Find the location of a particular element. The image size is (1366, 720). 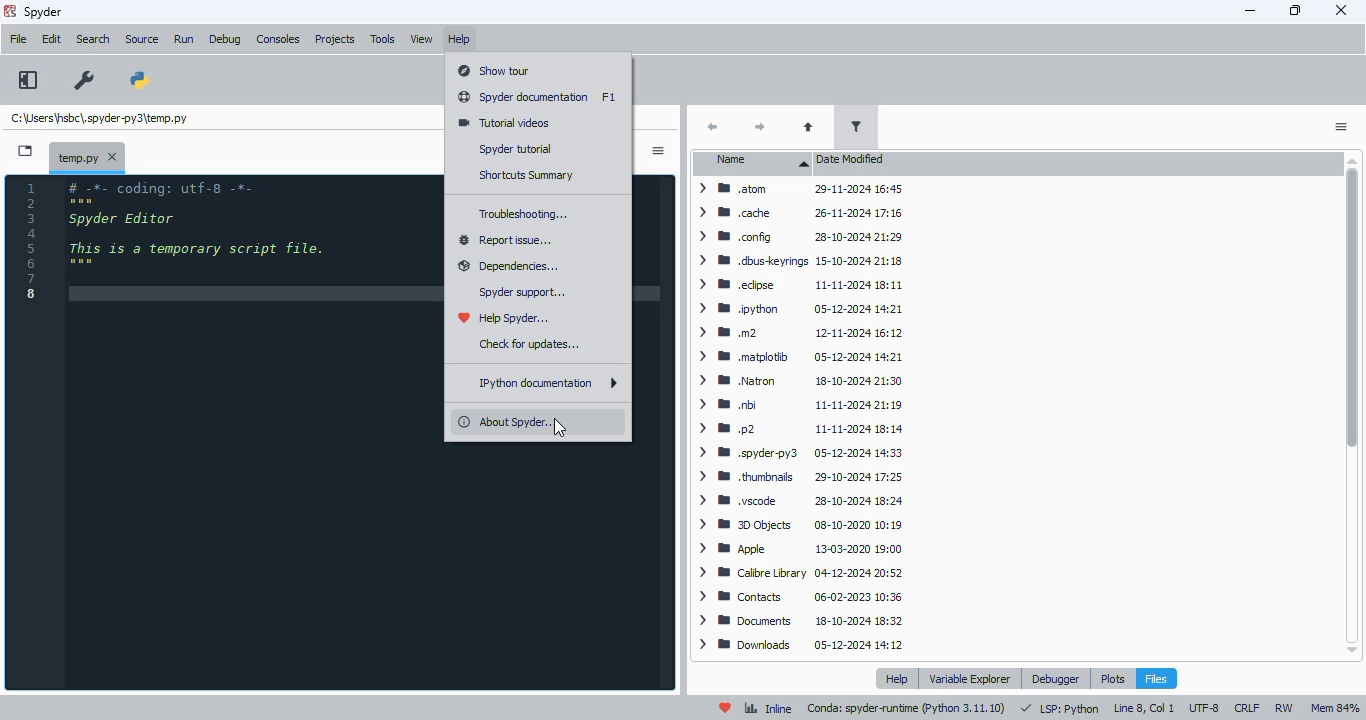

help spyder is located at coordinates (503, 318).